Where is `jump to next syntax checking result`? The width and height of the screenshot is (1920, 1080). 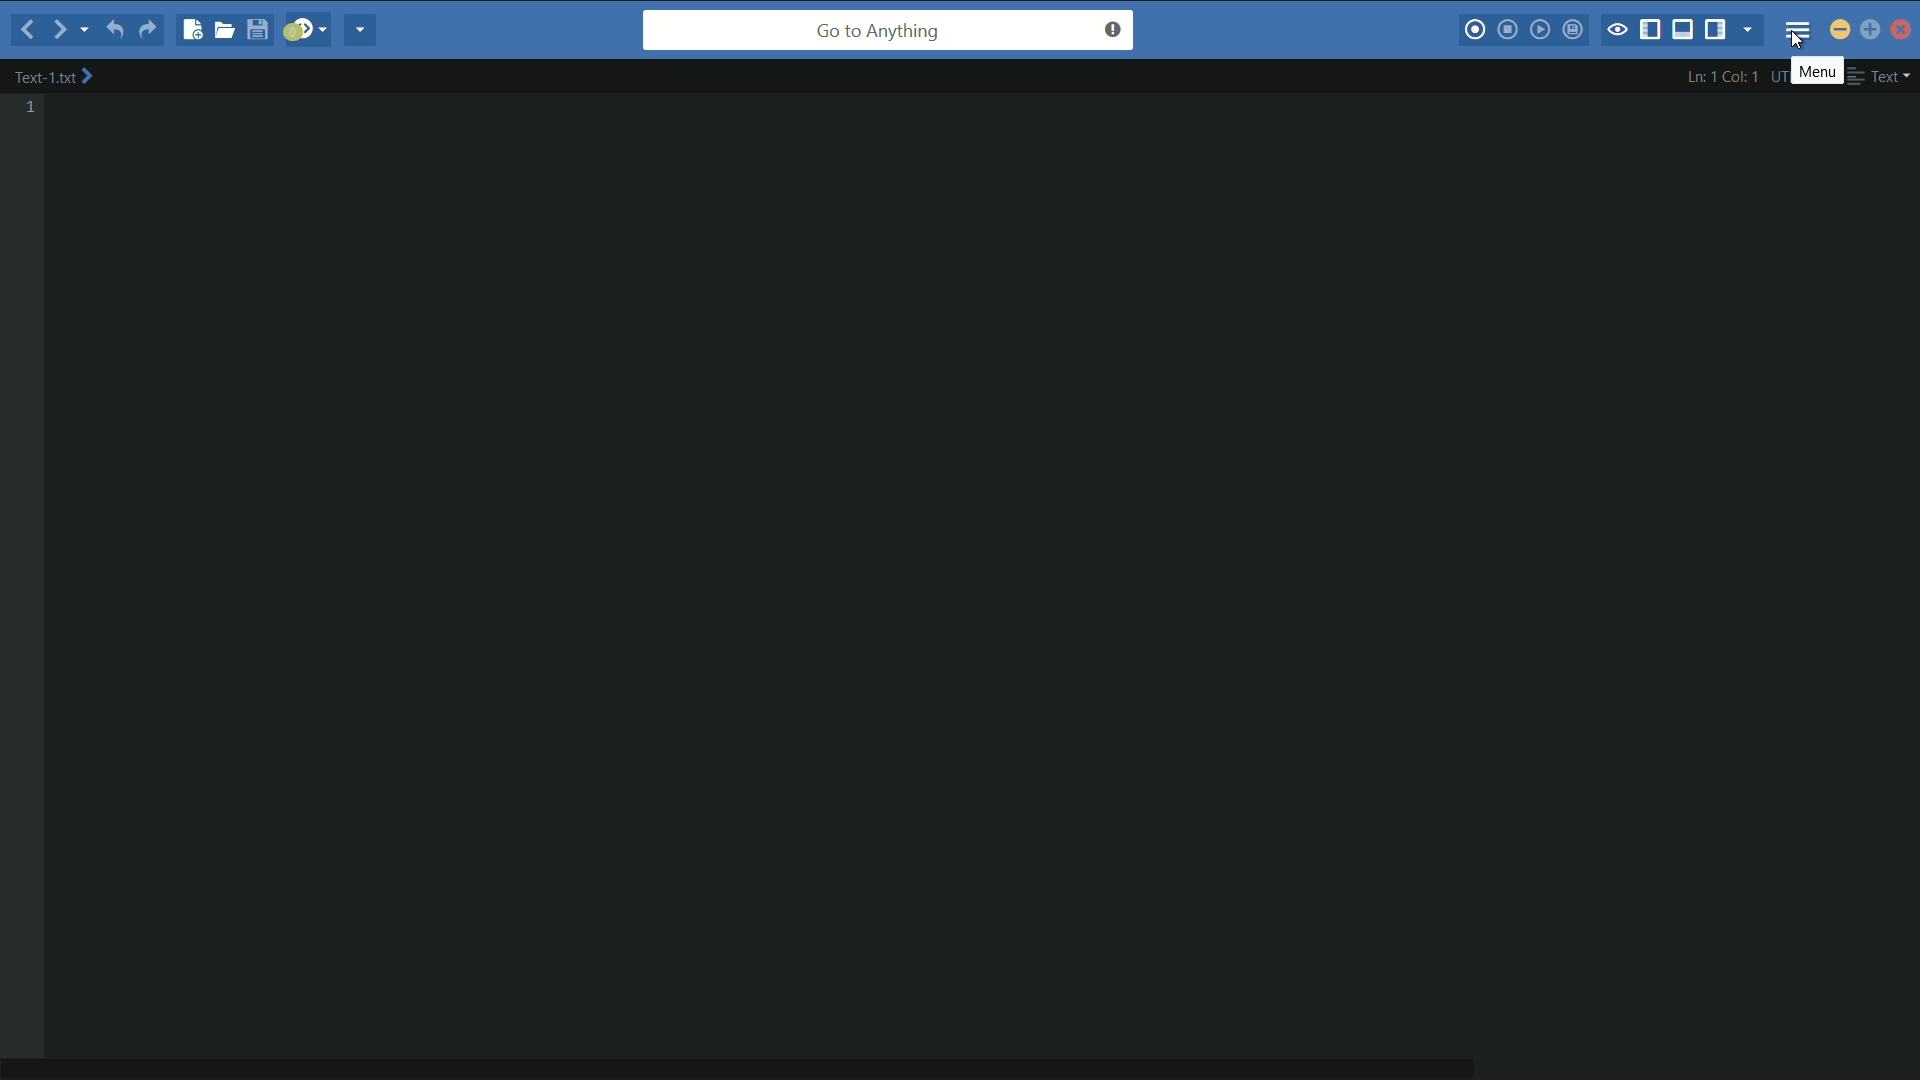
jump to next syntax checking result is located at coordinates (308, 30).